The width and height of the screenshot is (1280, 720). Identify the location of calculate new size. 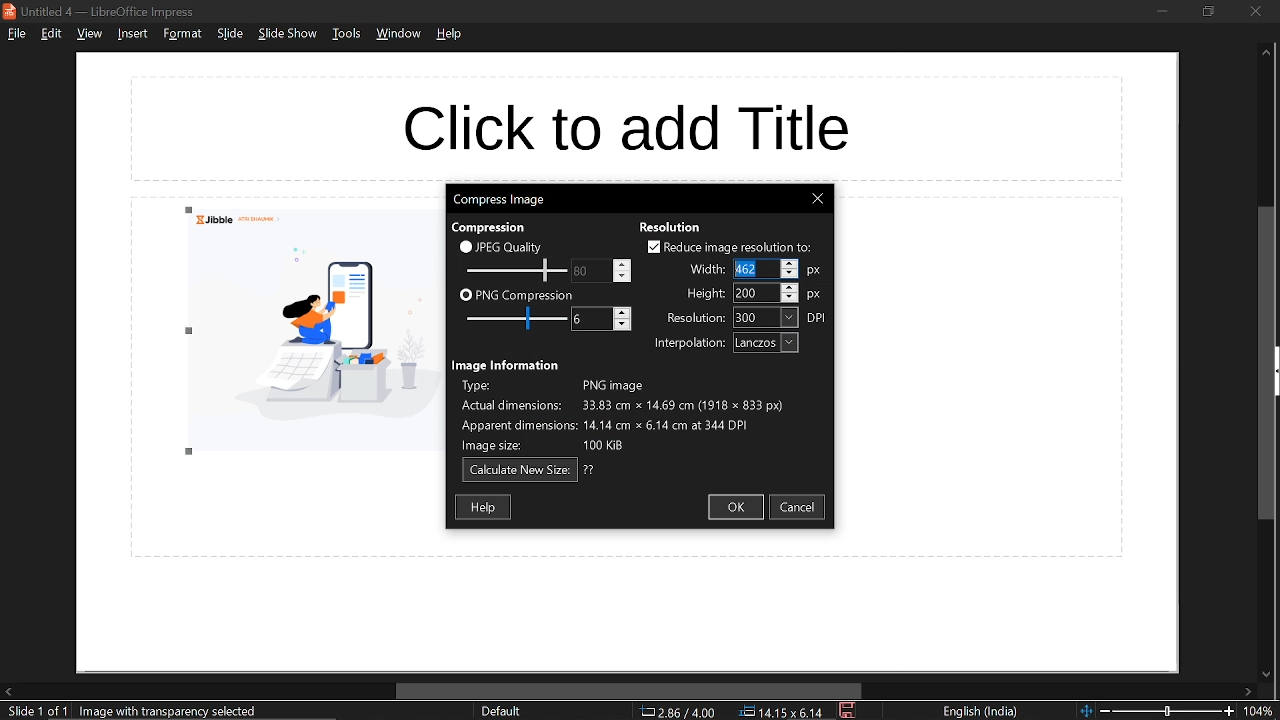
(520, 471).